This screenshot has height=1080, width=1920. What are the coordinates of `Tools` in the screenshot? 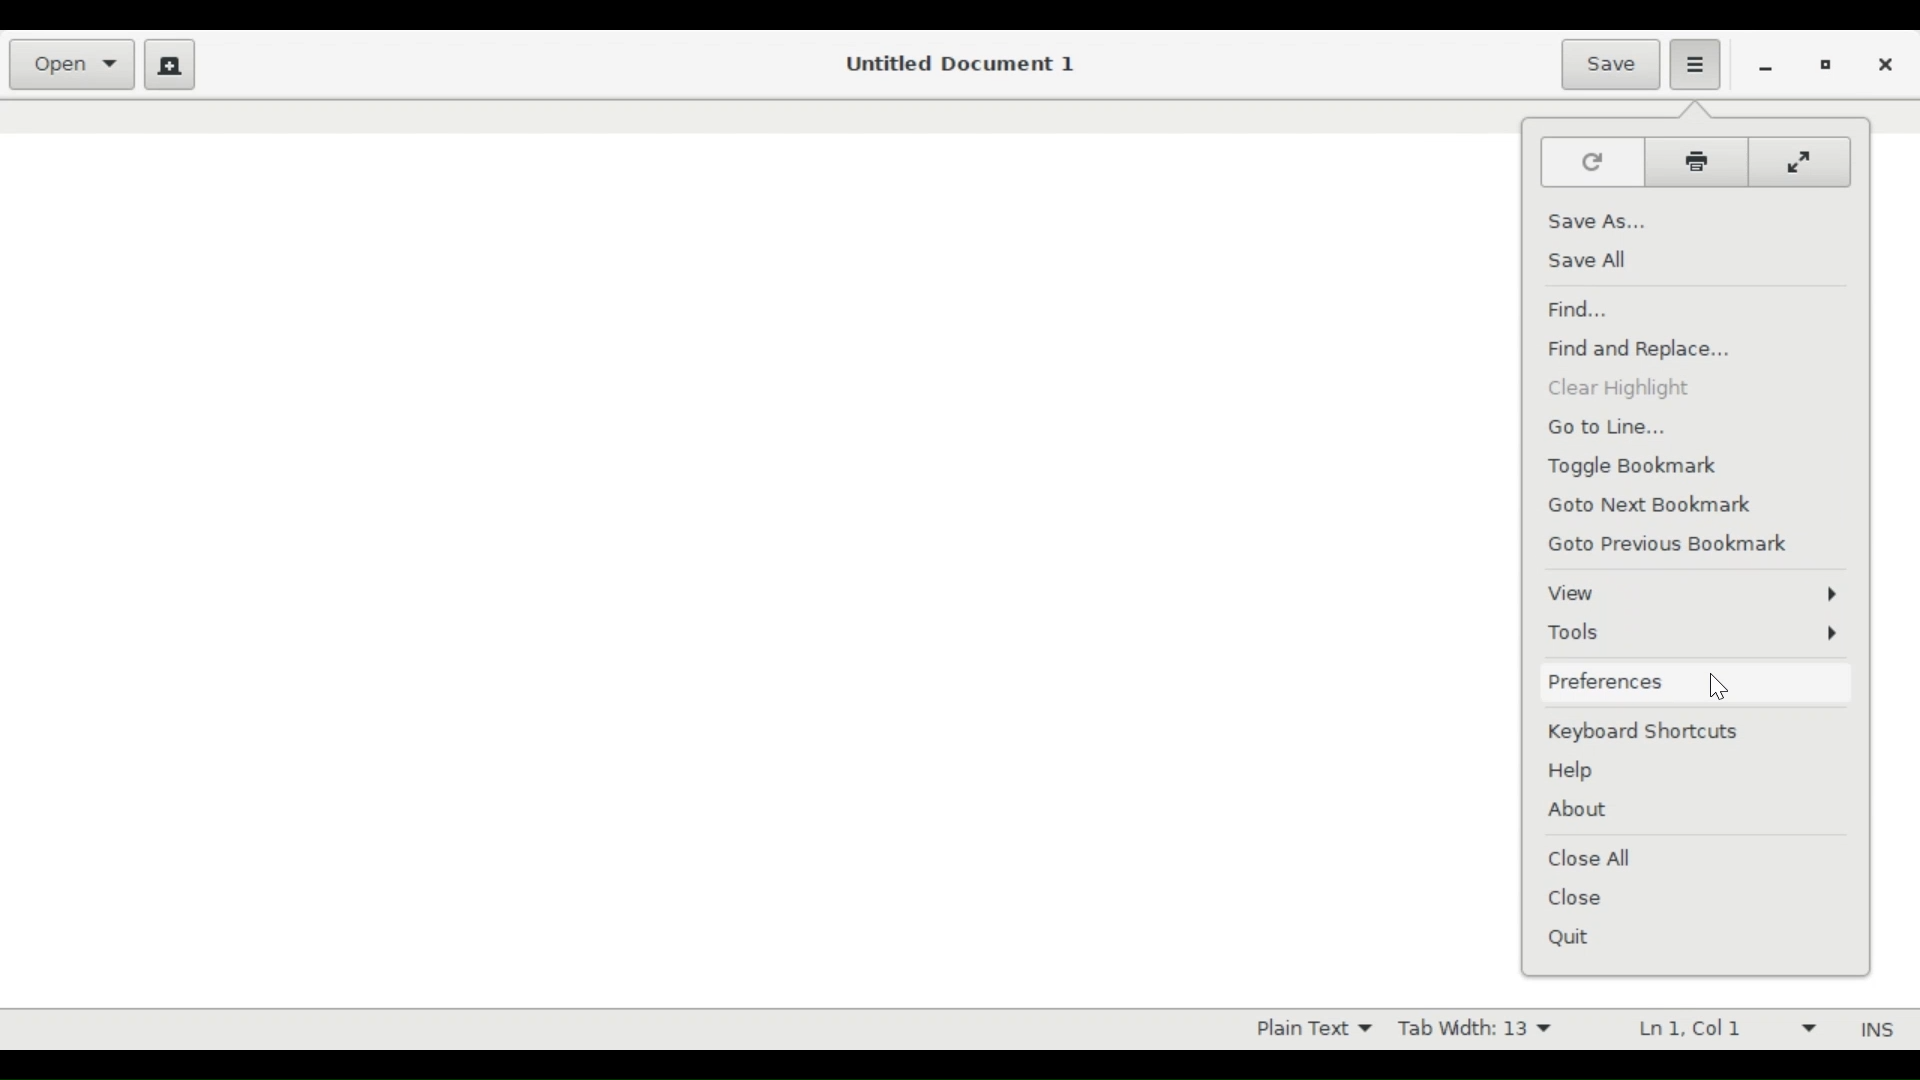 It's located at (1694, 635).